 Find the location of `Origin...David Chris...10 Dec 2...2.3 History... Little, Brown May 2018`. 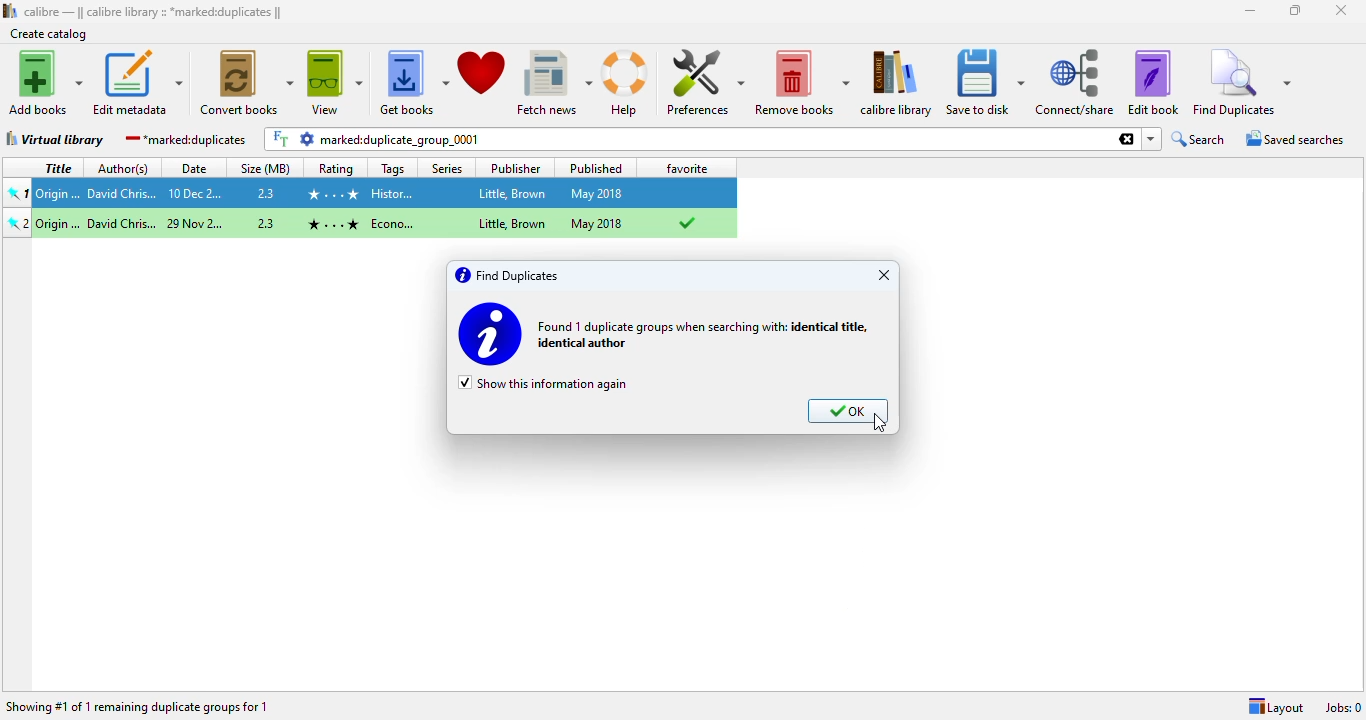

Origin...David Chris...10 Dec 2...2.3 History... Little, Brown May 2018 is located at coordinates (389, 192).